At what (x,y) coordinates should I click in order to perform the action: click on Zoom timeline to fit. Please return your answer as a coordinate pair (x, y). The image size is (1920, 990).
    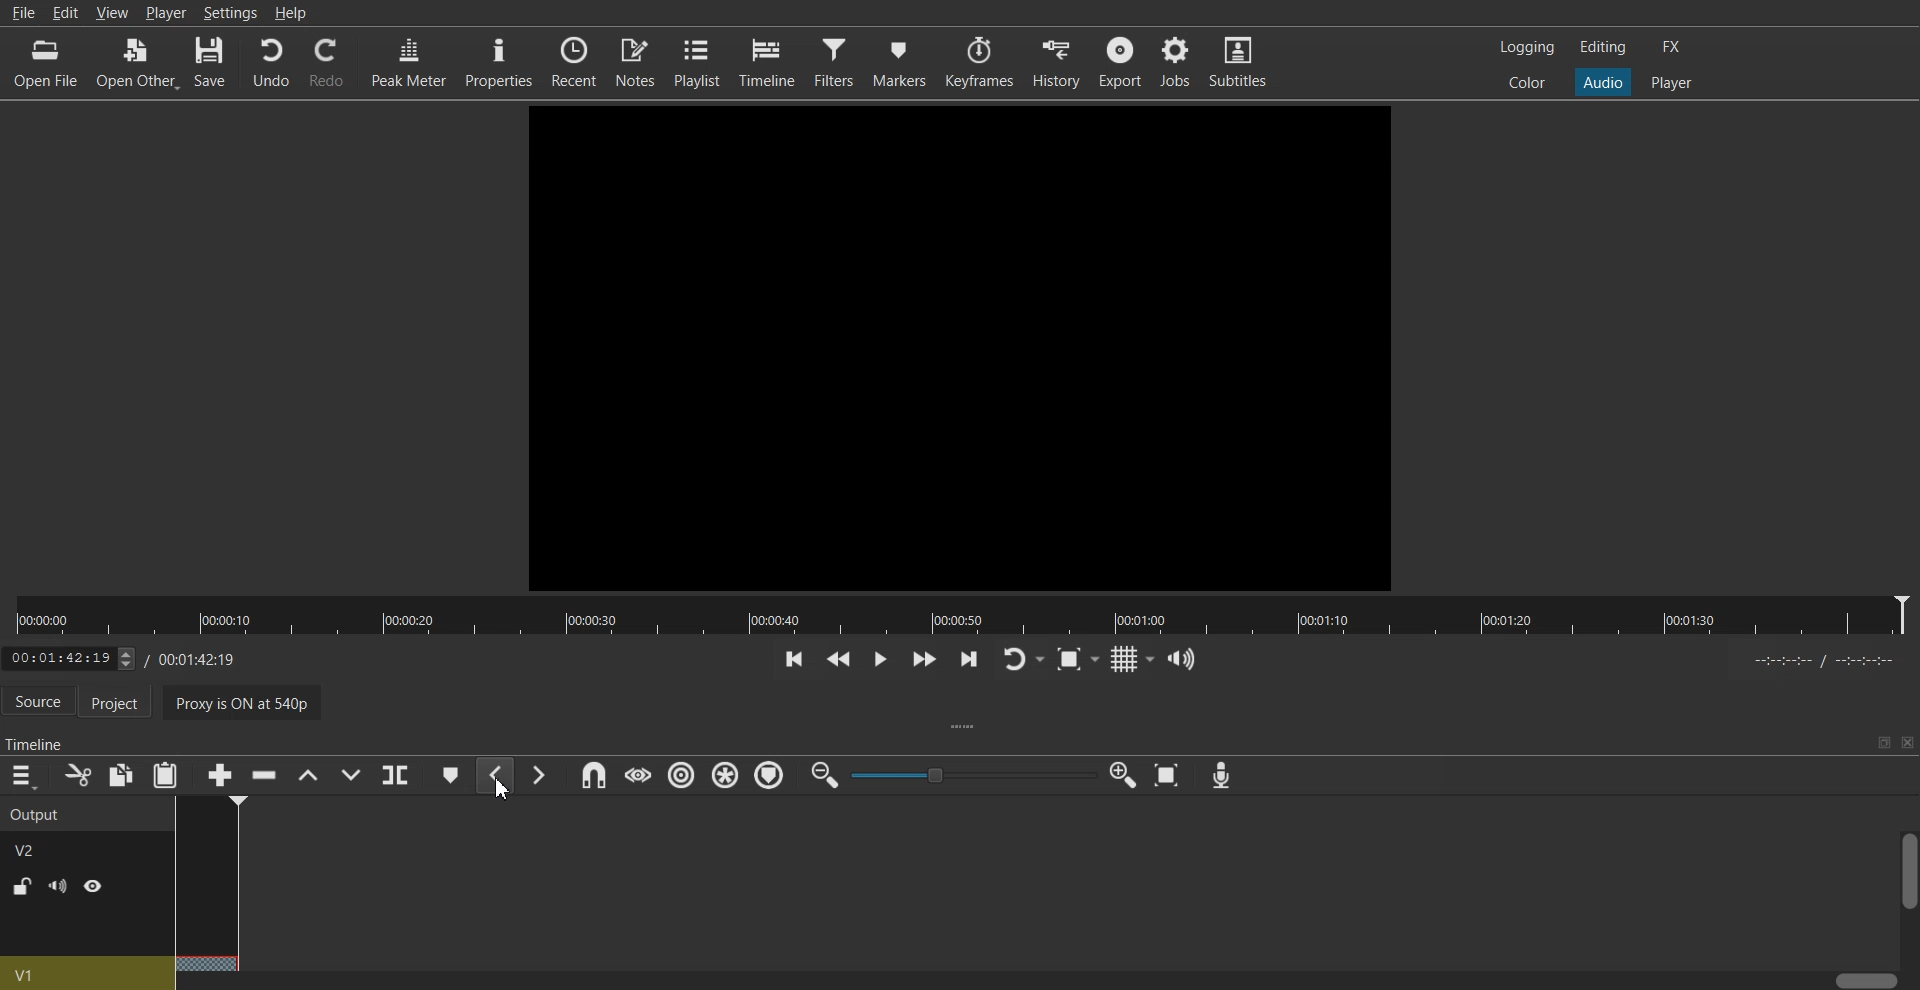
    Looking at the image, I should click on (1170, 775).